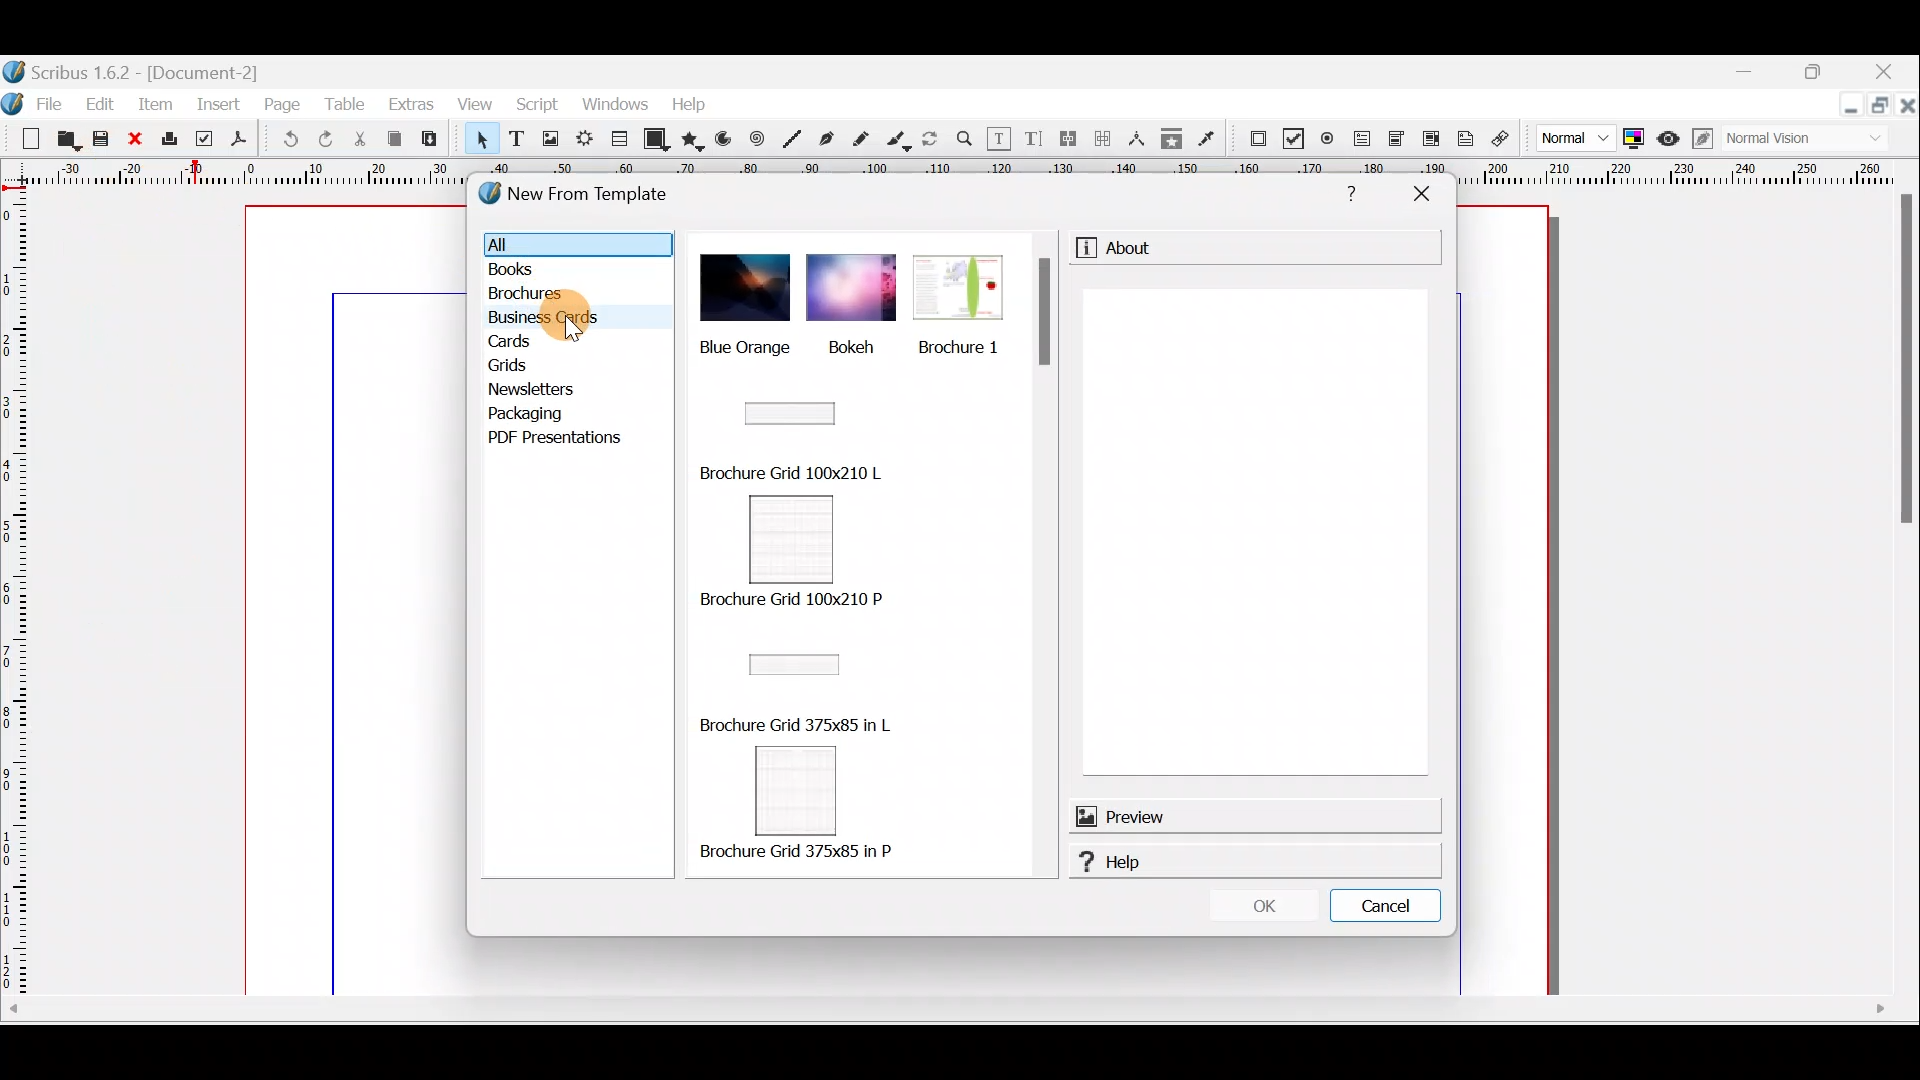 The width and height of the screenshot is (1920, 1080). Describe the element at coordinates (867, 139) in the screenshot. I see `Freehand line` at that location.